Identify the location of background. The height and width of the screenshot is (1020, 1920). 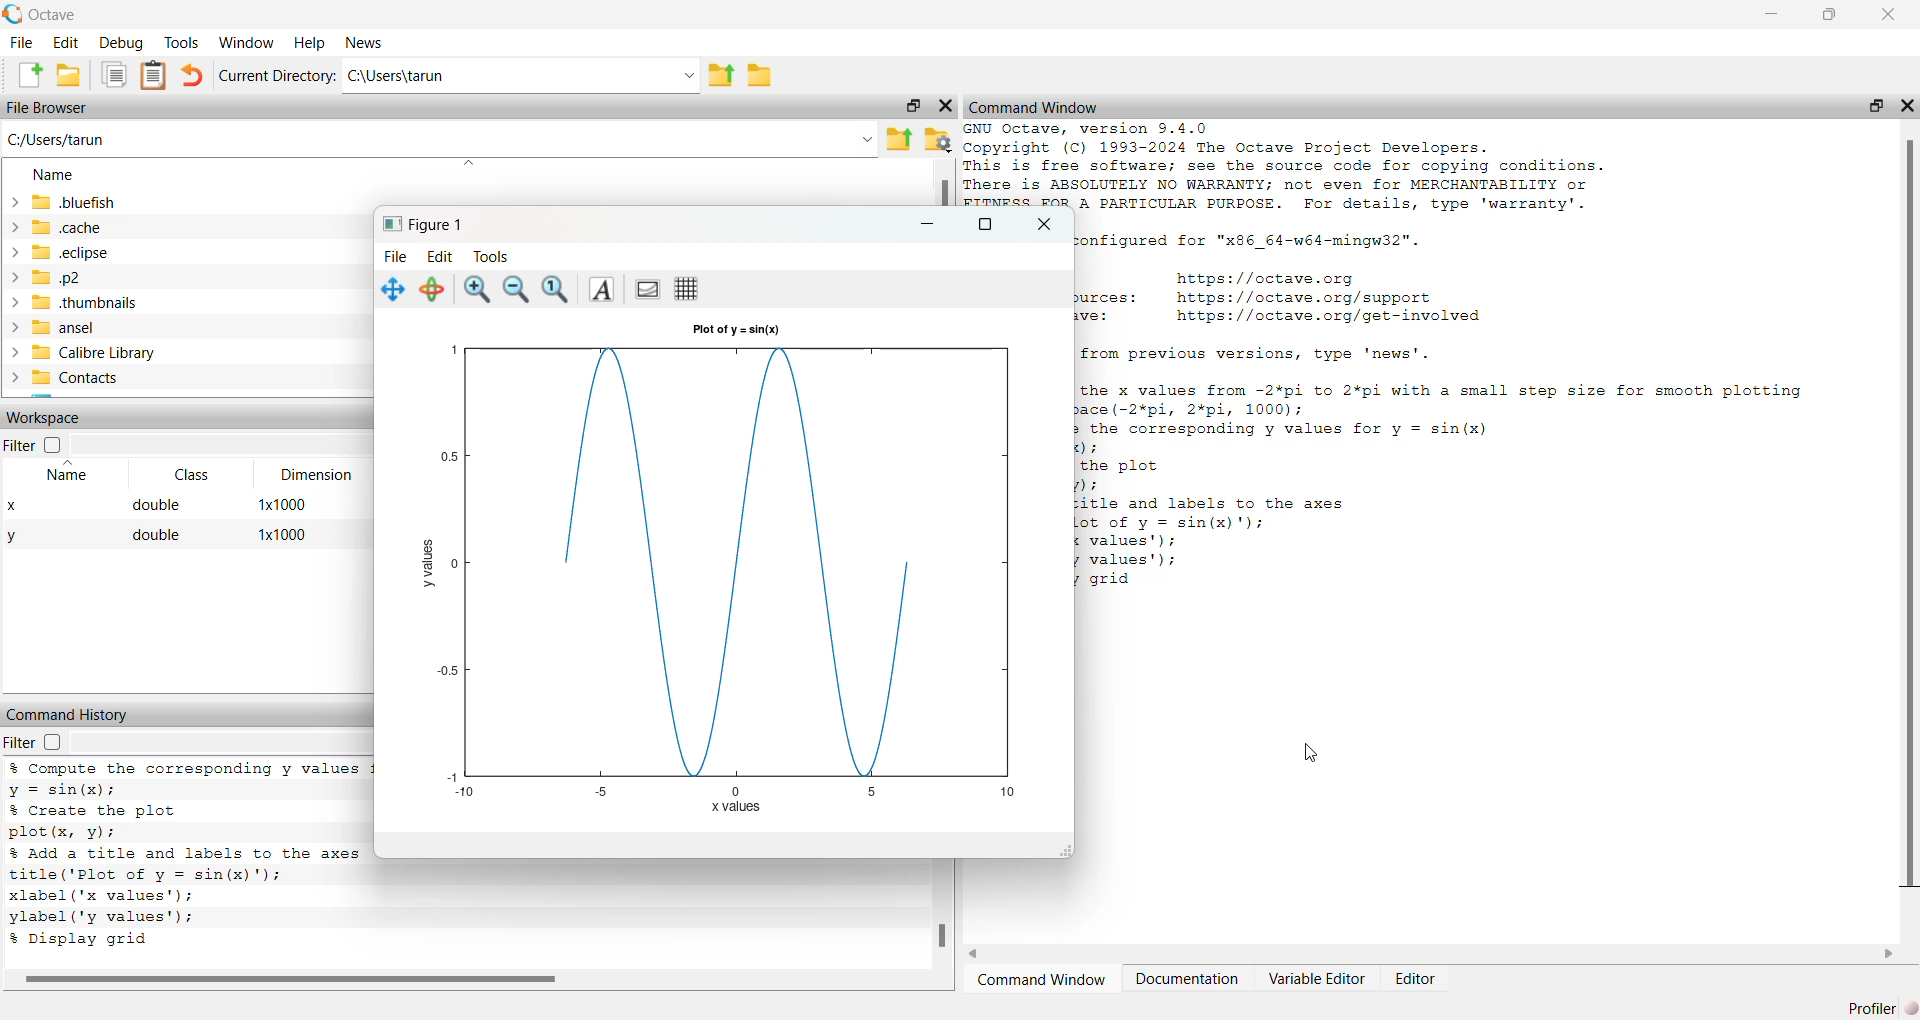
(647, 289).